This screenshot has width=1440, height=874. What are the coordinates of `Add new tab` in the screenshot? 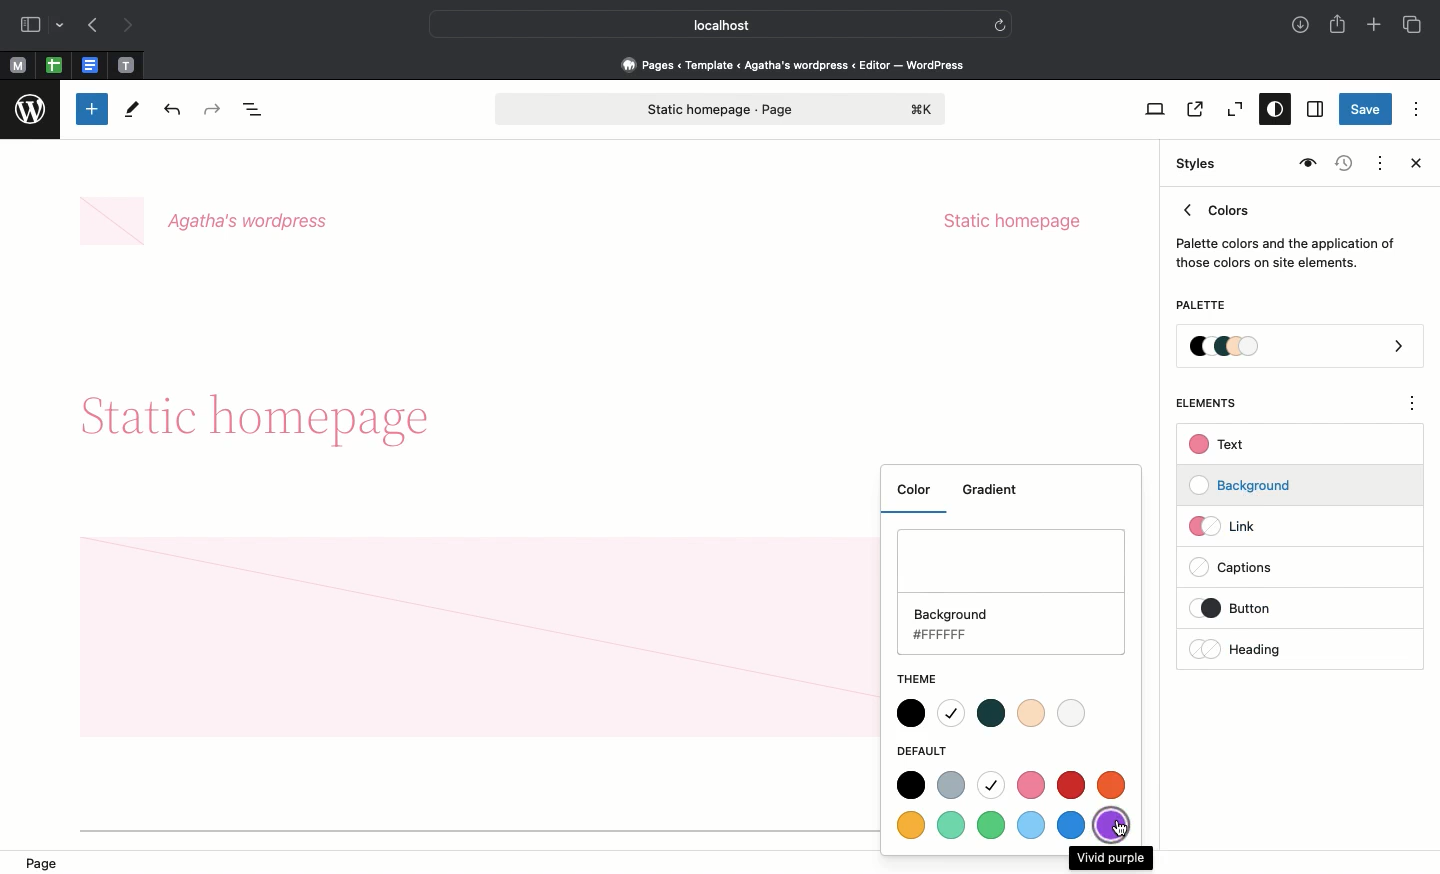 It's located at (1376, 27).